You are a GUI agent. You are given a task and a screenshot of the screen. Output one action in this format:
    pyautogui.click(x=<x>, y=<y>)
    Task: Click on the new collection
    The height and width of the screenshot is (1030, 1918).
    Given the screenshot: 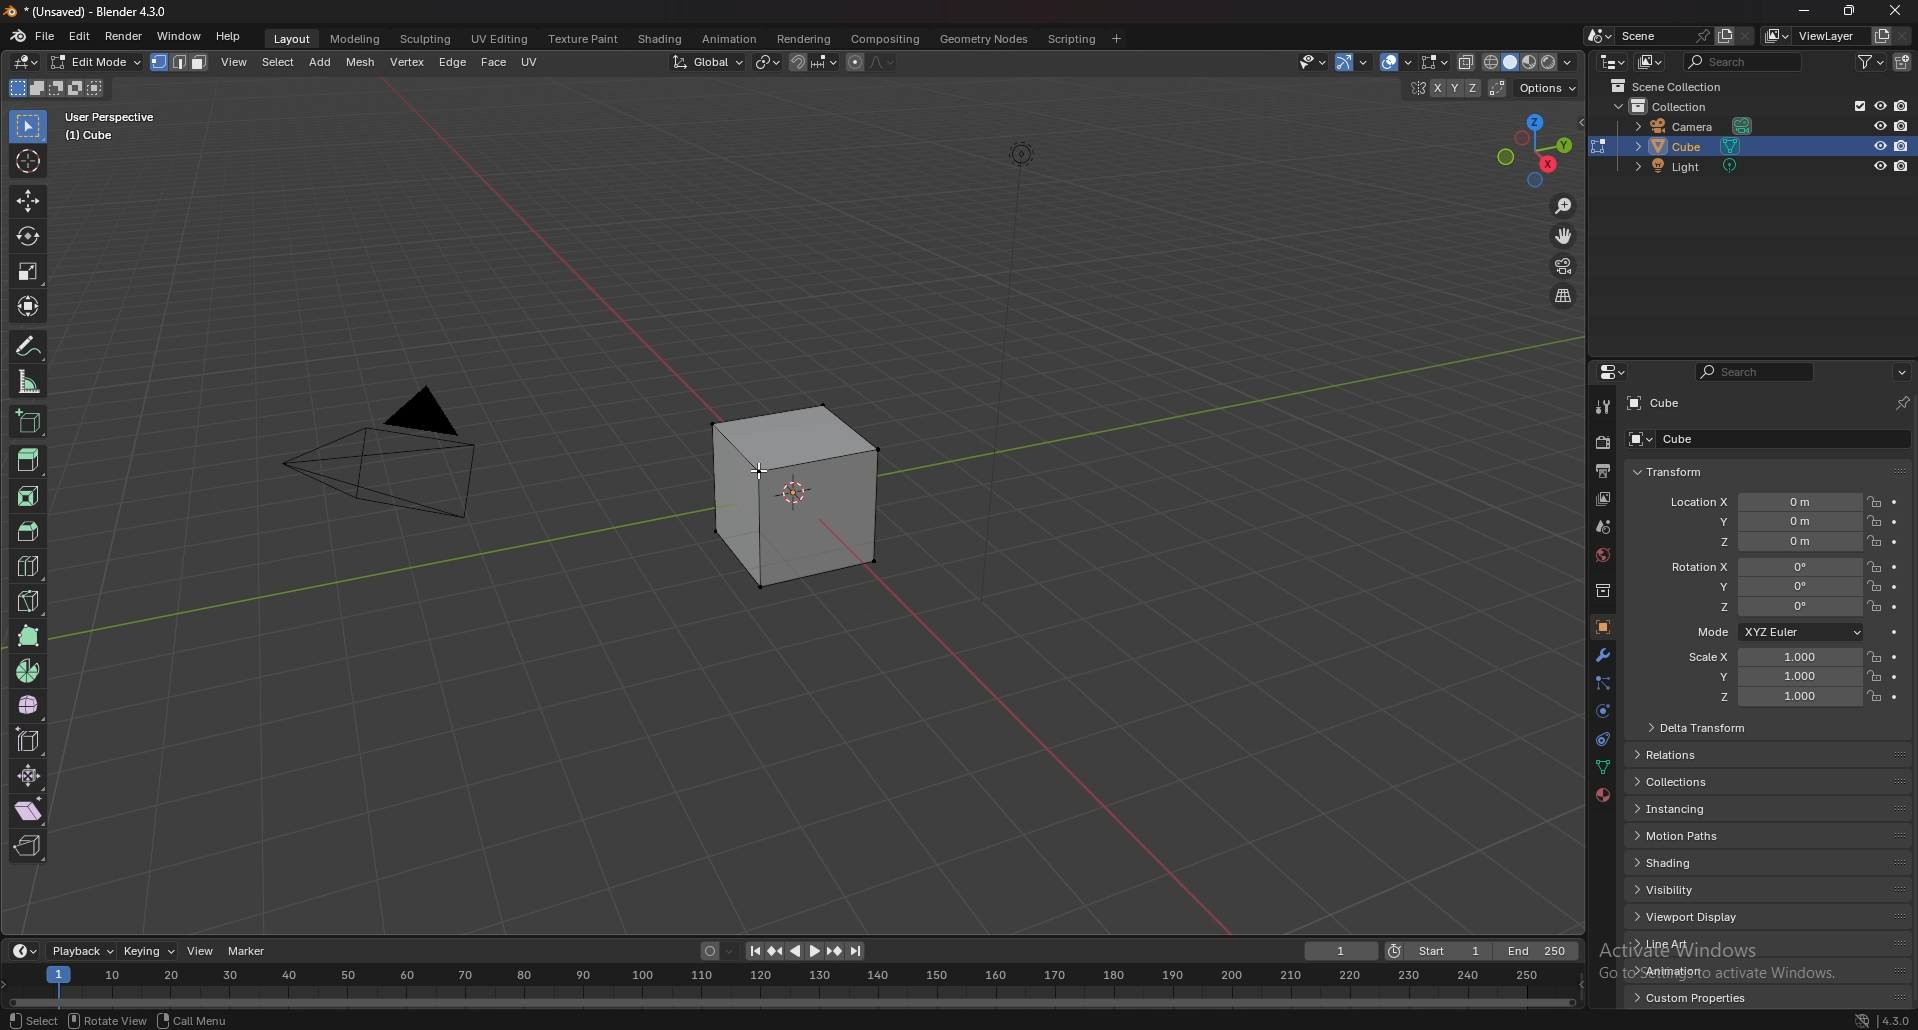 What is the action you would take?
    pyautogui.click(x=1904, y=62)
    